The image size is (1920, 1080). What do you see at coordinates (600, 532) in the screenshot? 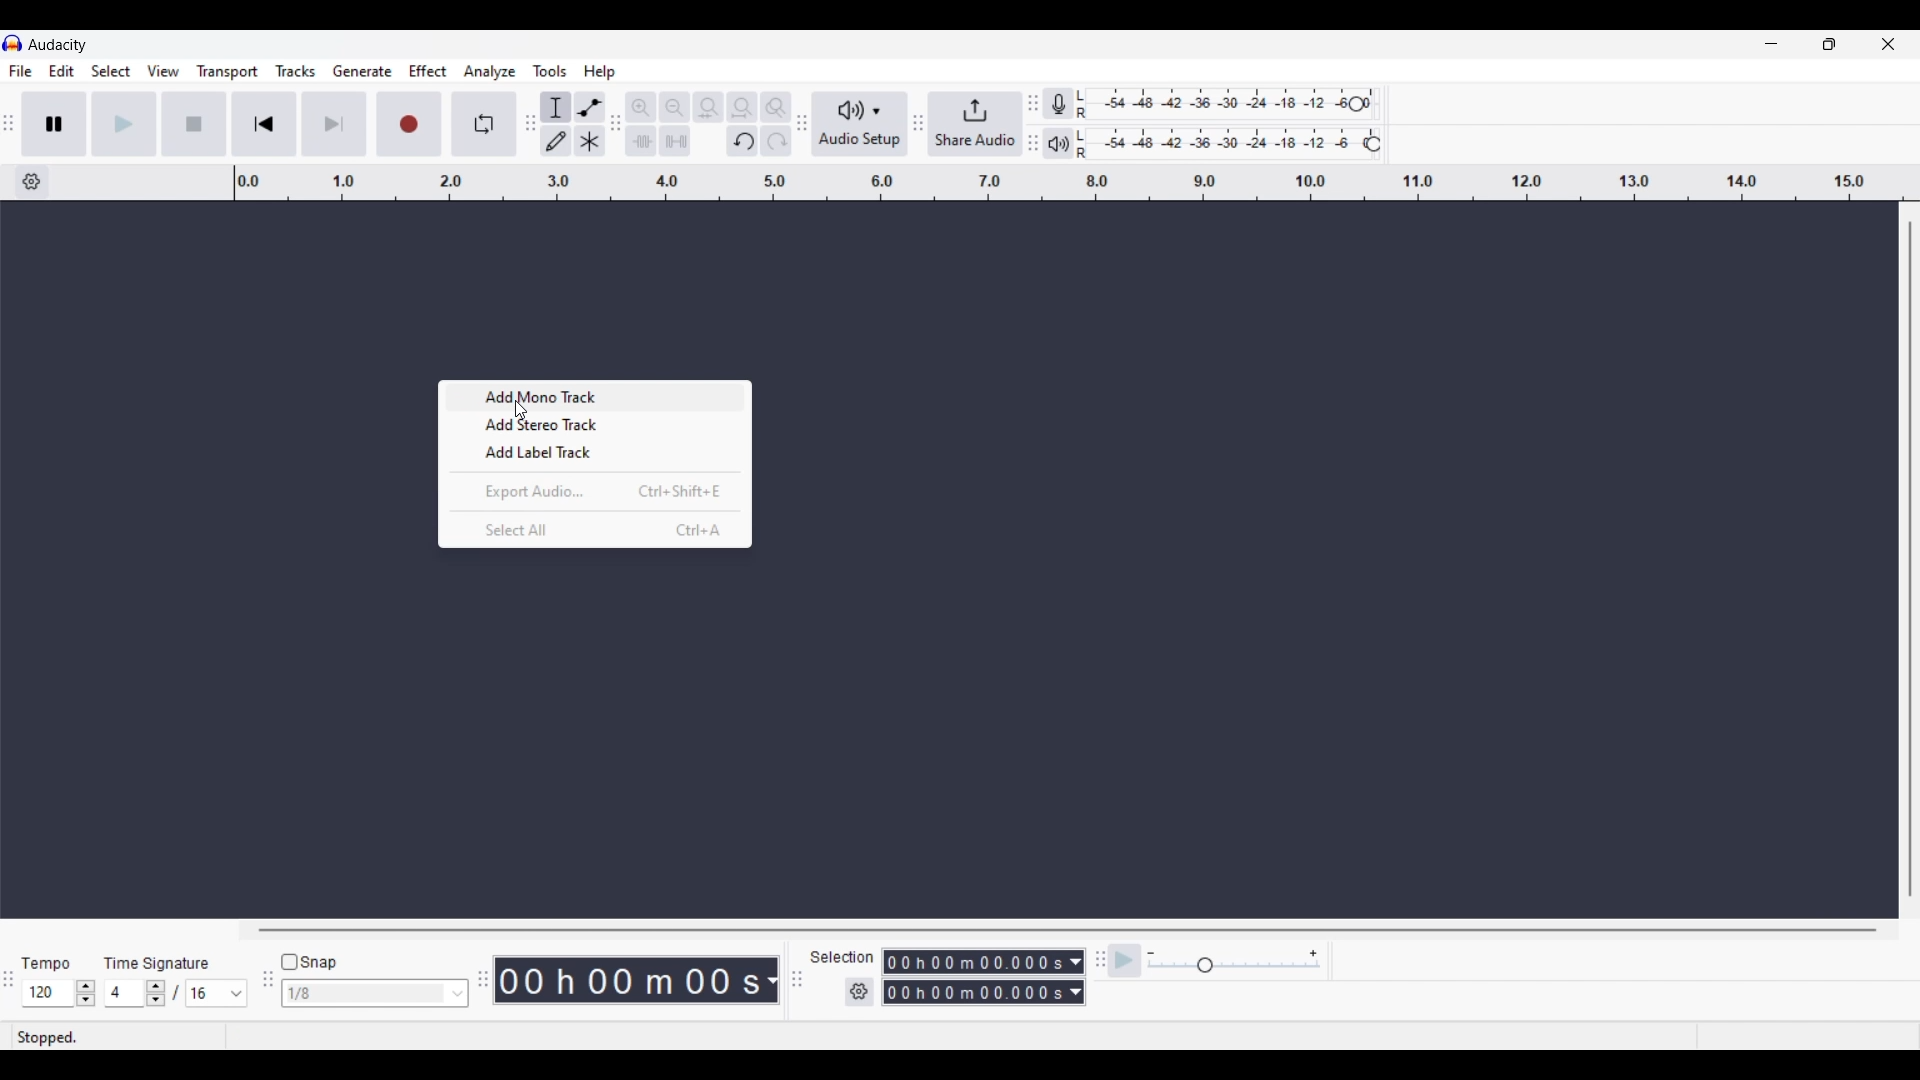
I see `Select All` at bounding box center [600, 532].